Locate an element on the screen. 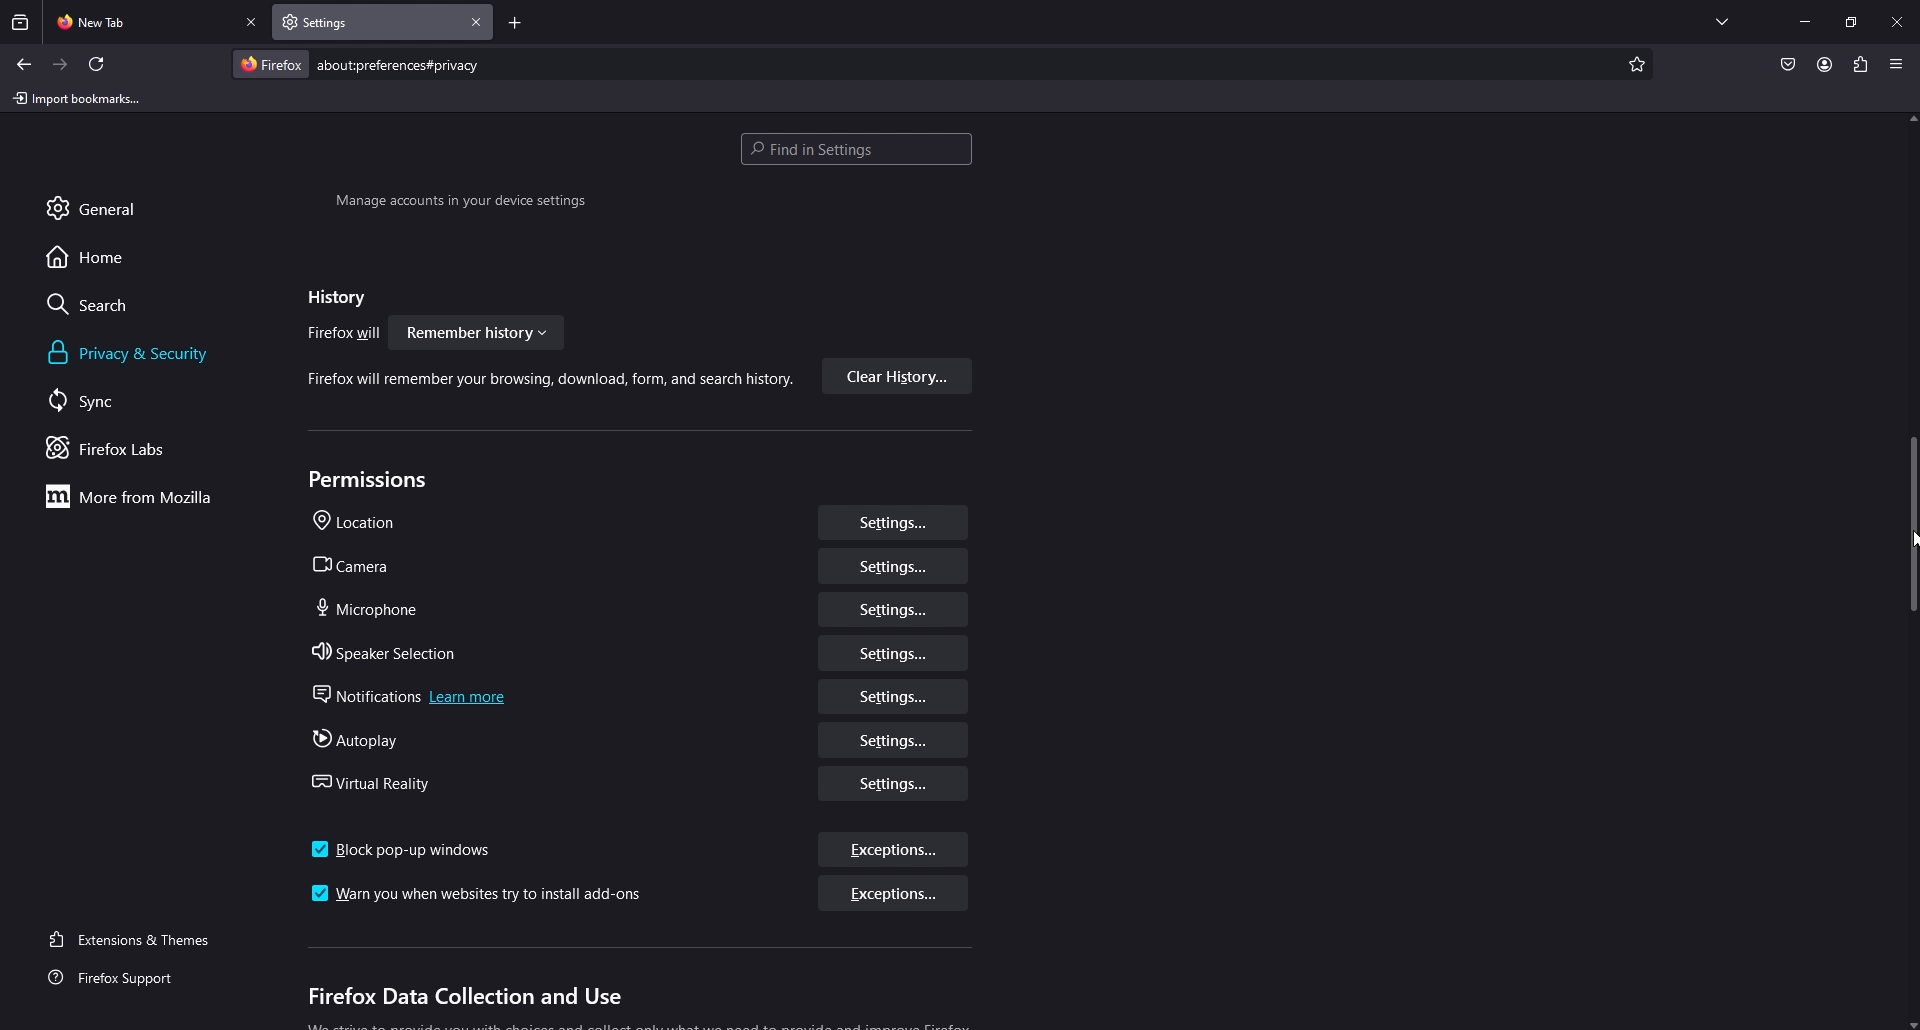 The image size is (1920, 1030). new tab is located at coordinates (141, 20).